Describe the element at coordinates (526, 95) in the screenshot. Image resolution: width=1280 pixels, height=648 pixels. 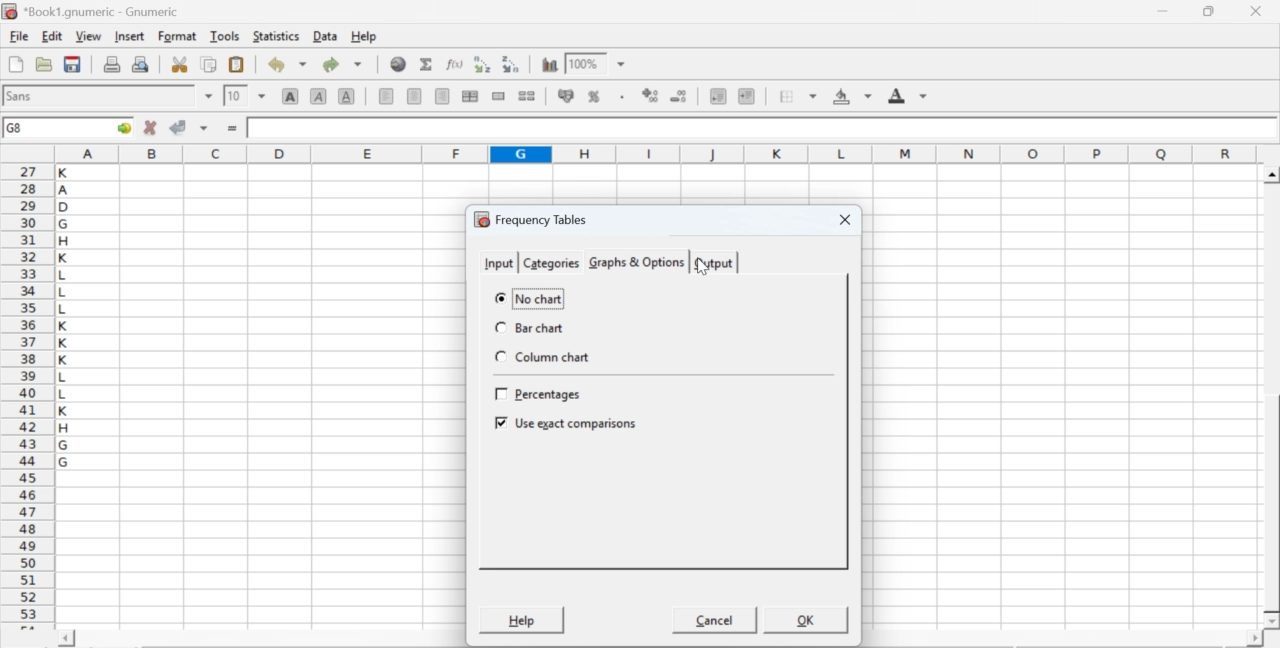
I see `split merged ranges of cells` at that location.